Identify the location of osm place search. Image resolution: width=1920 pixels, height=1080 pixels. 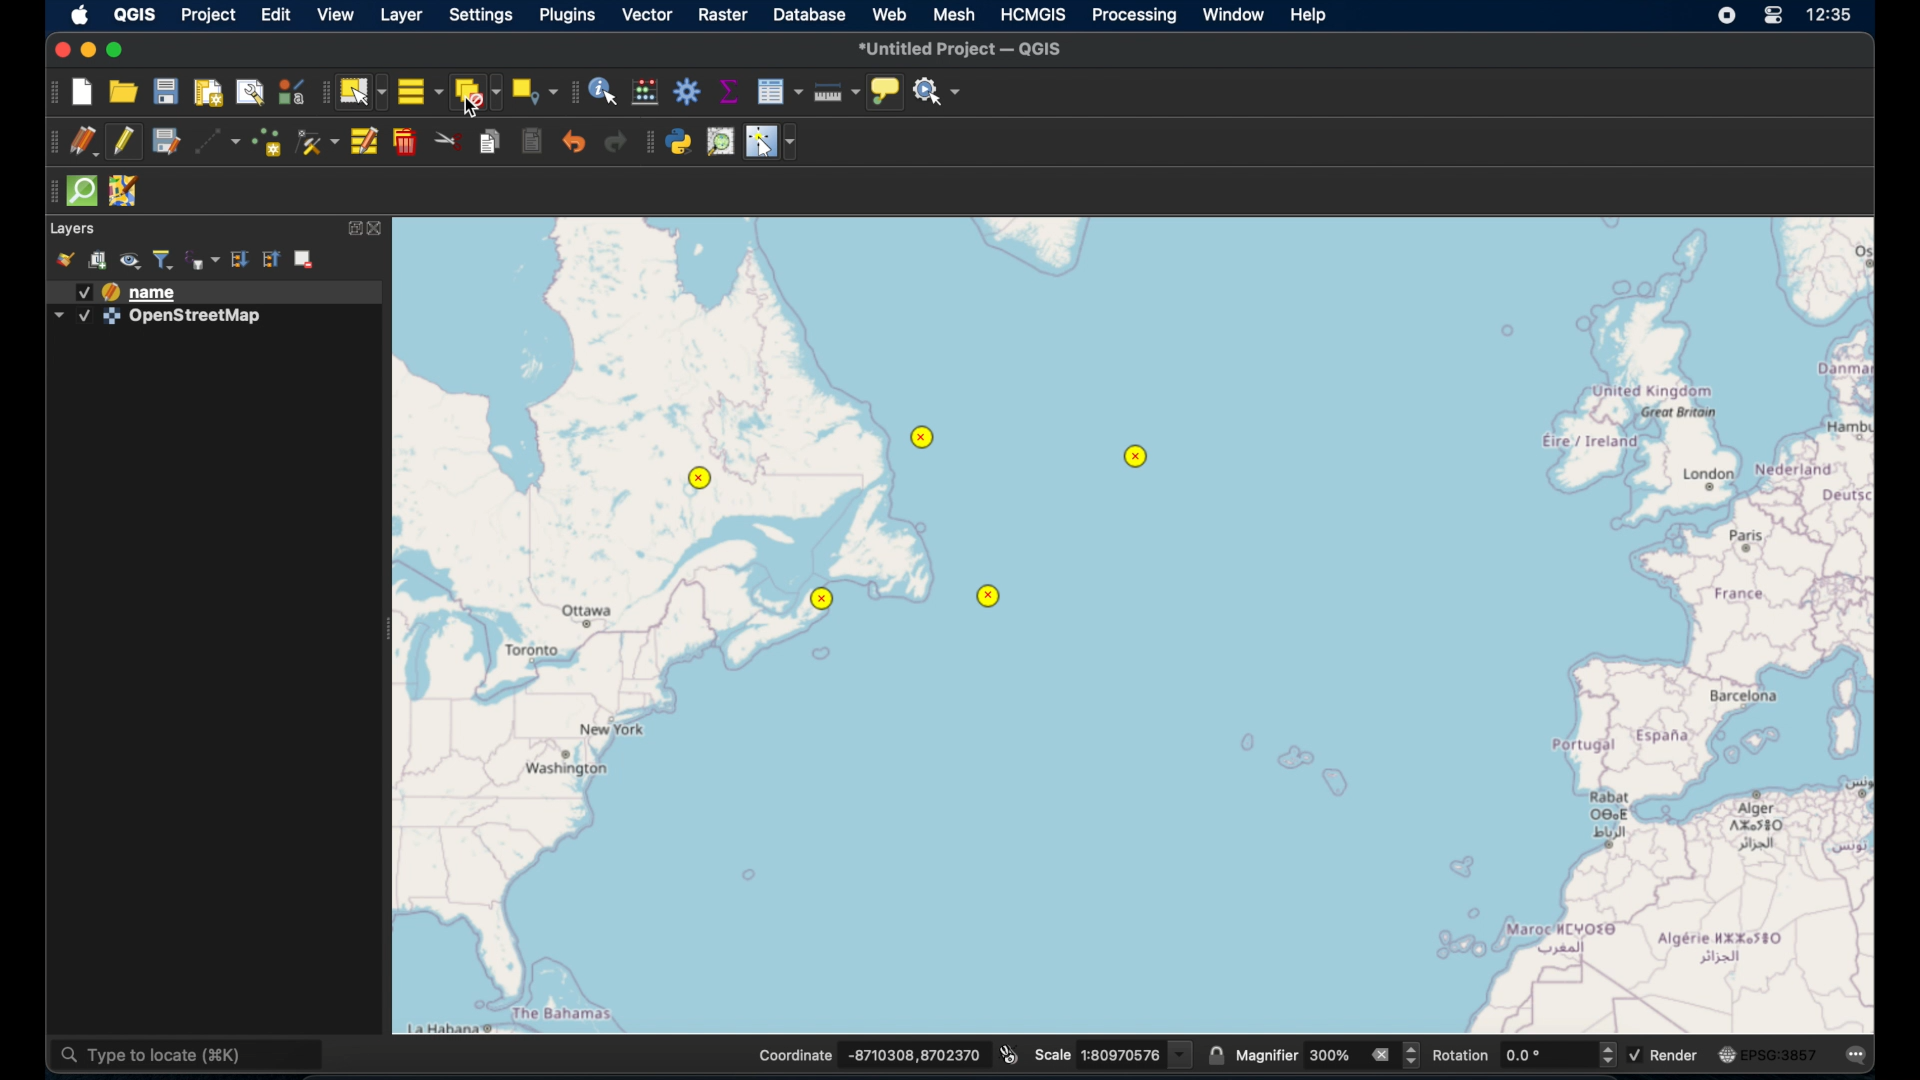
(722, 142).